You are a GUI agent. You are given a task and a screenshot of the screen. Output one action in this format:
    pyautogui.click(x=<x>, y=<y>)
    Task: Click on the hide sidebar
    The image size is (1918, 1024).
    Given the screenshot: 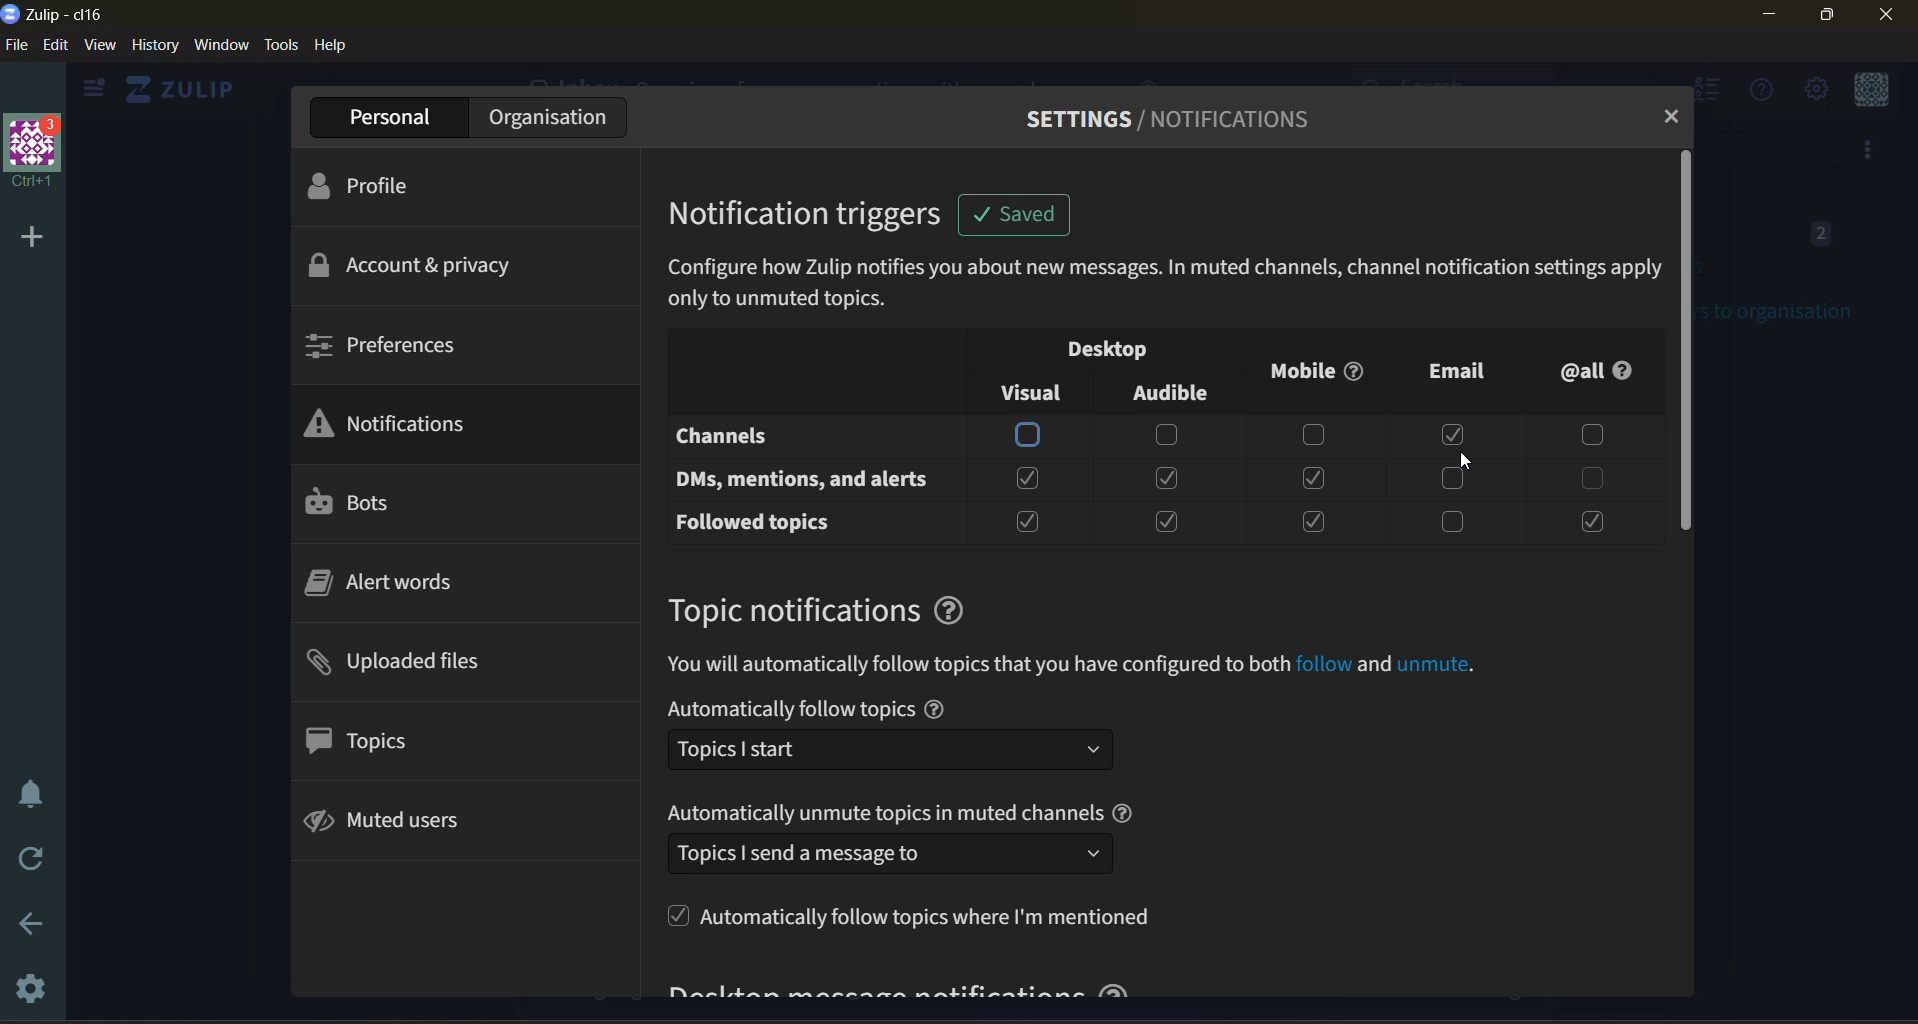 What is the action you would take?
    pyautogui.click(x=89, y=92)
    